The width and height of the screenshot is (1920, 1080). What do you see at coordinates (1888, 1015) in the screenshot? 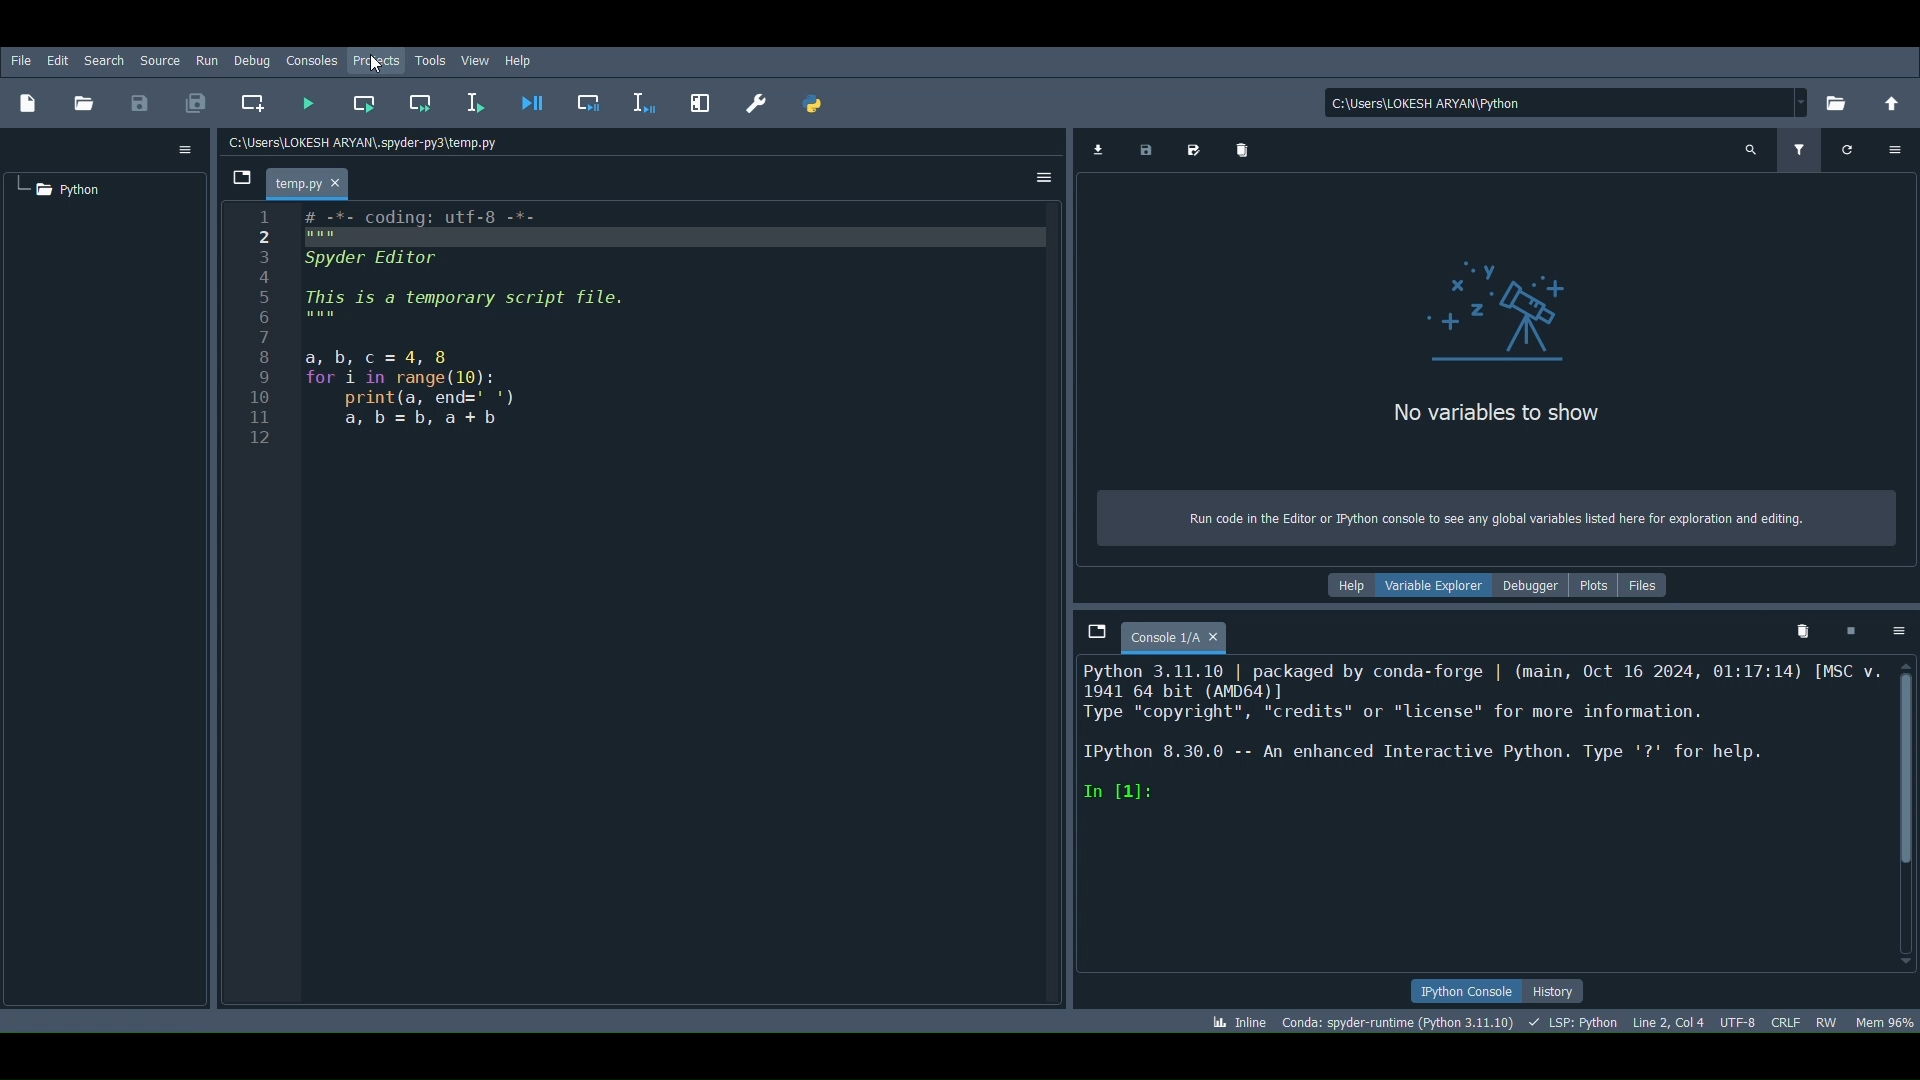
I see `Global memory usage` at bounding box center [1888, 1015].